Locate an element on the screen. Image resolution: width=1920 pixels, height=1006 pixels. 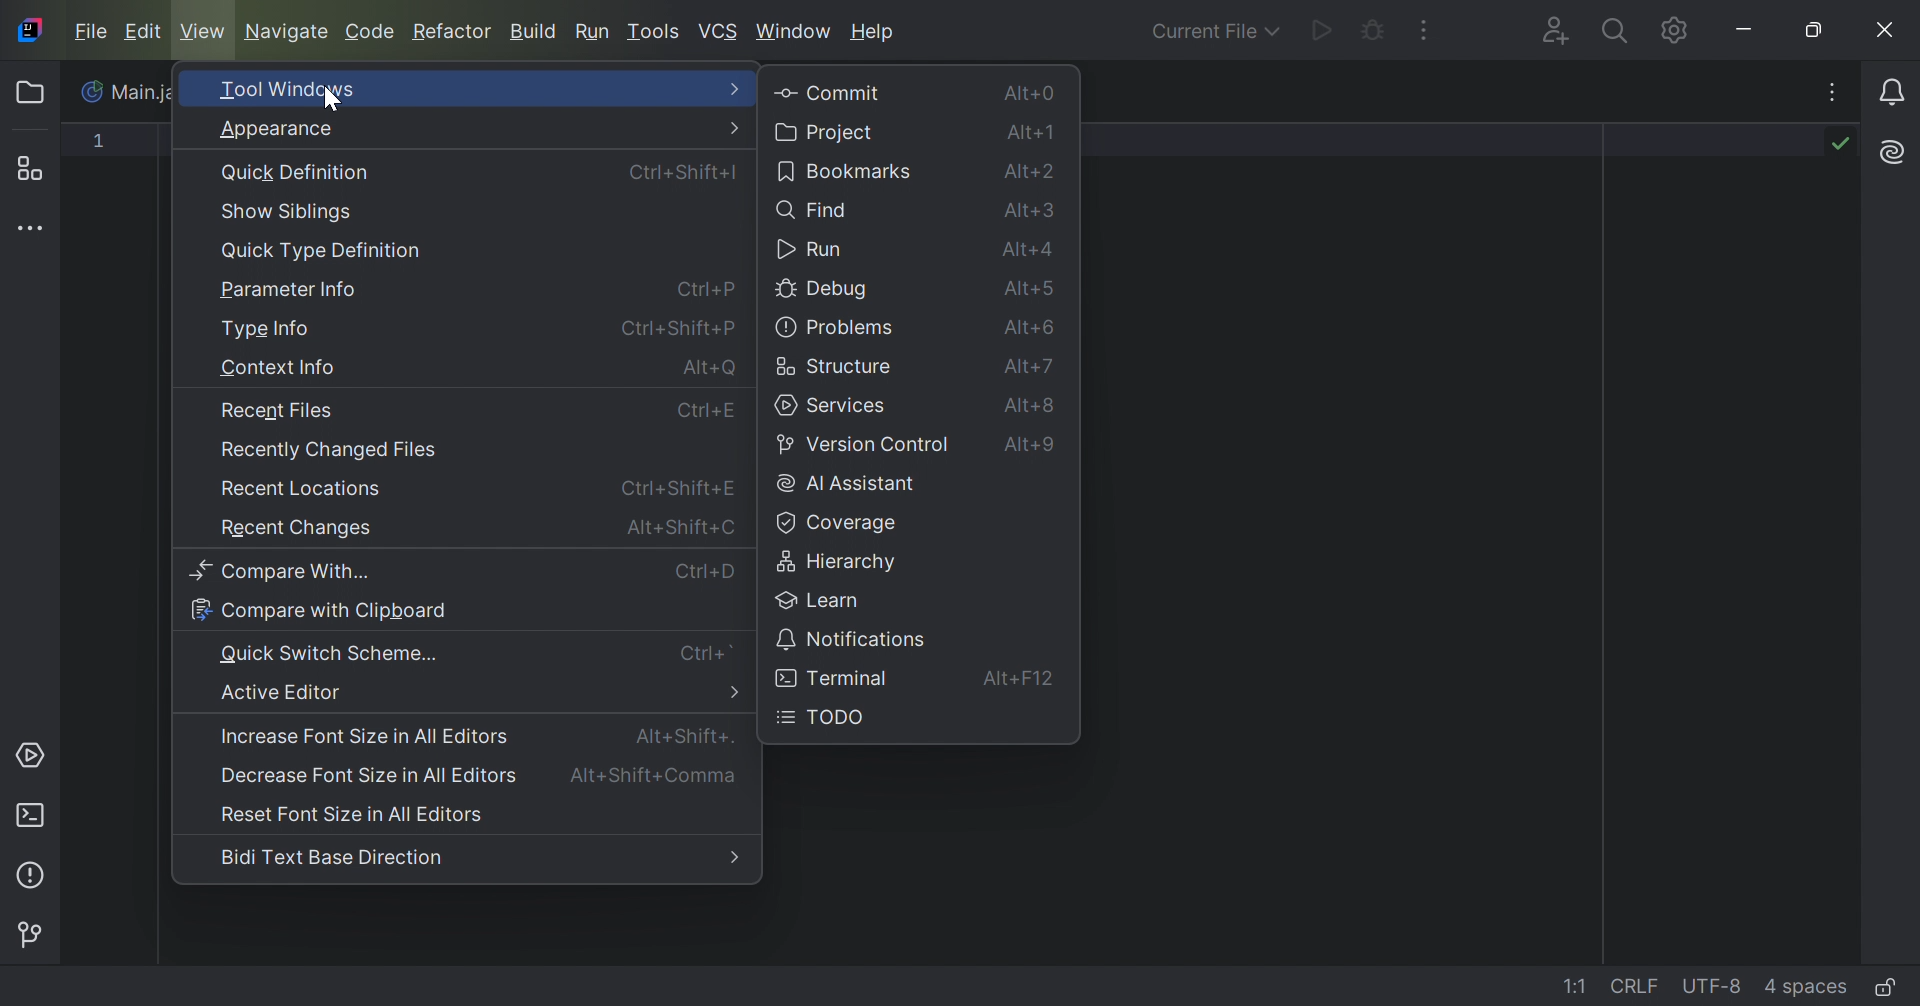
Alt+8 is located at coordinates (1033, 407).